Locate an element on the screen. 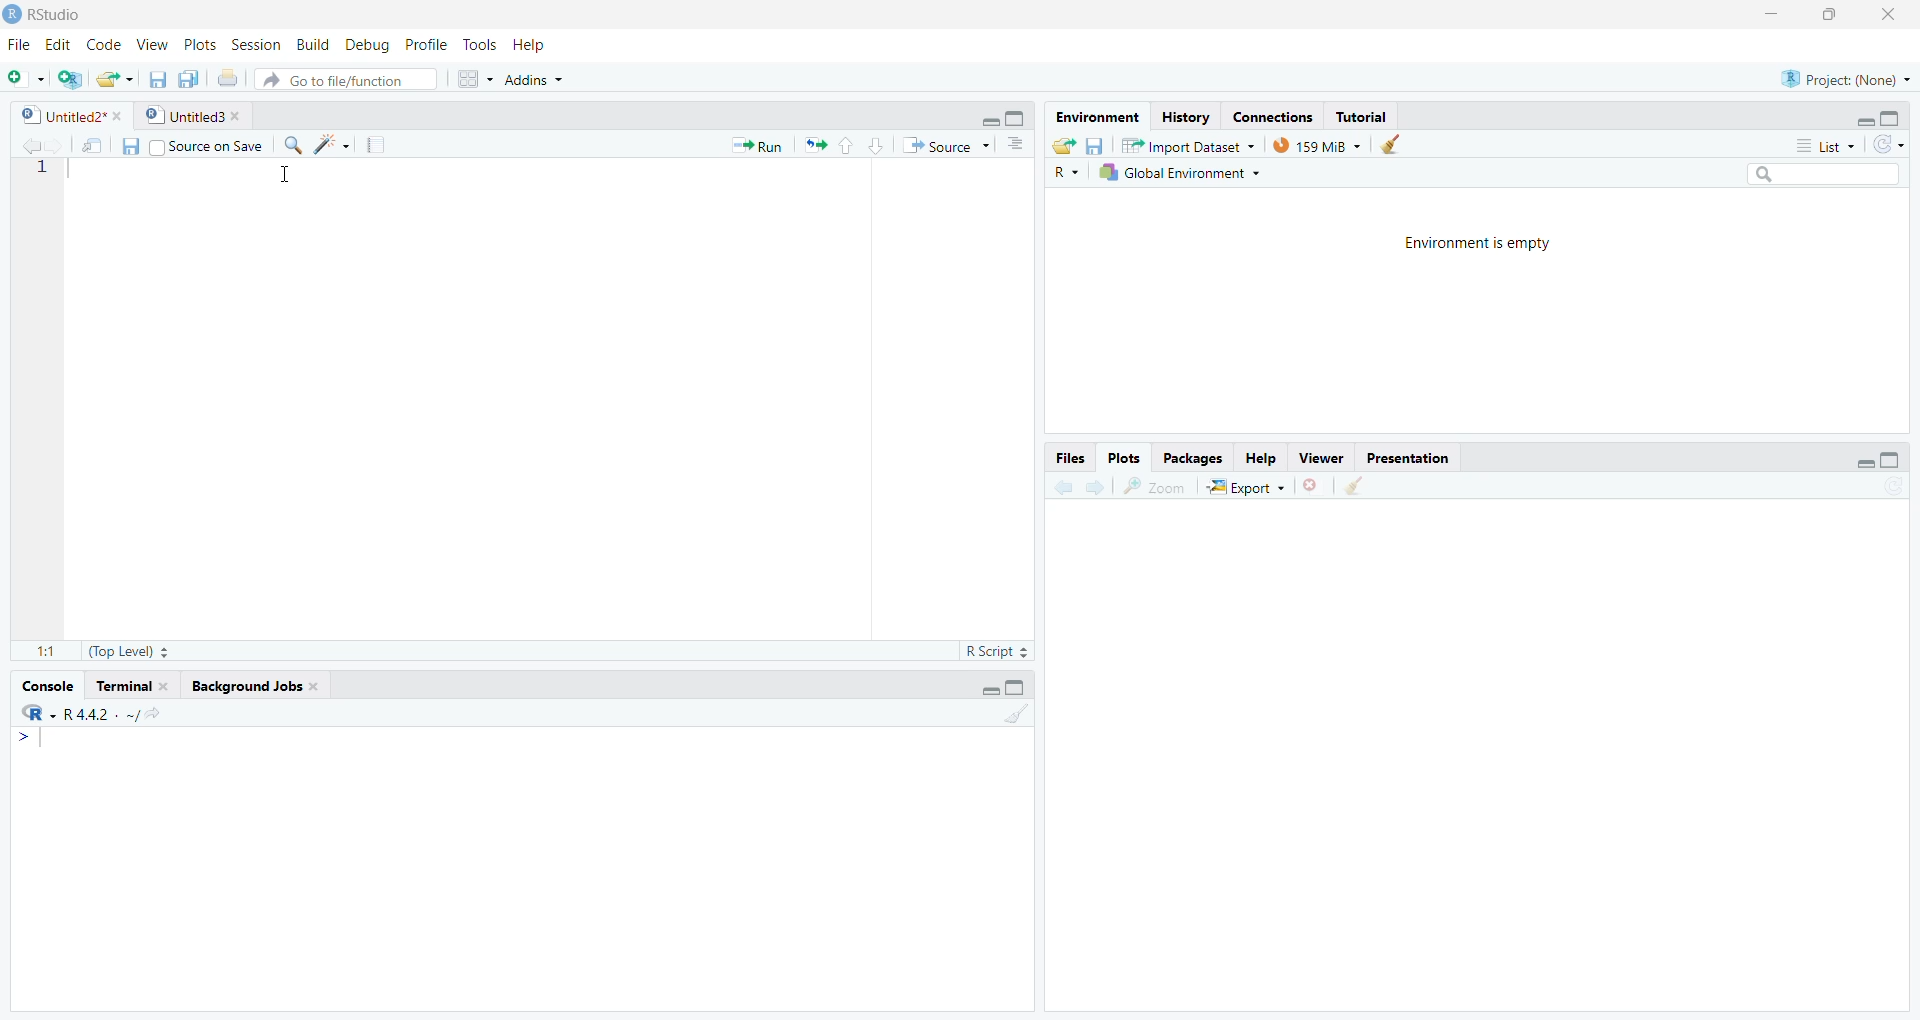  Background Jobs is located at coordinates (254, 687).